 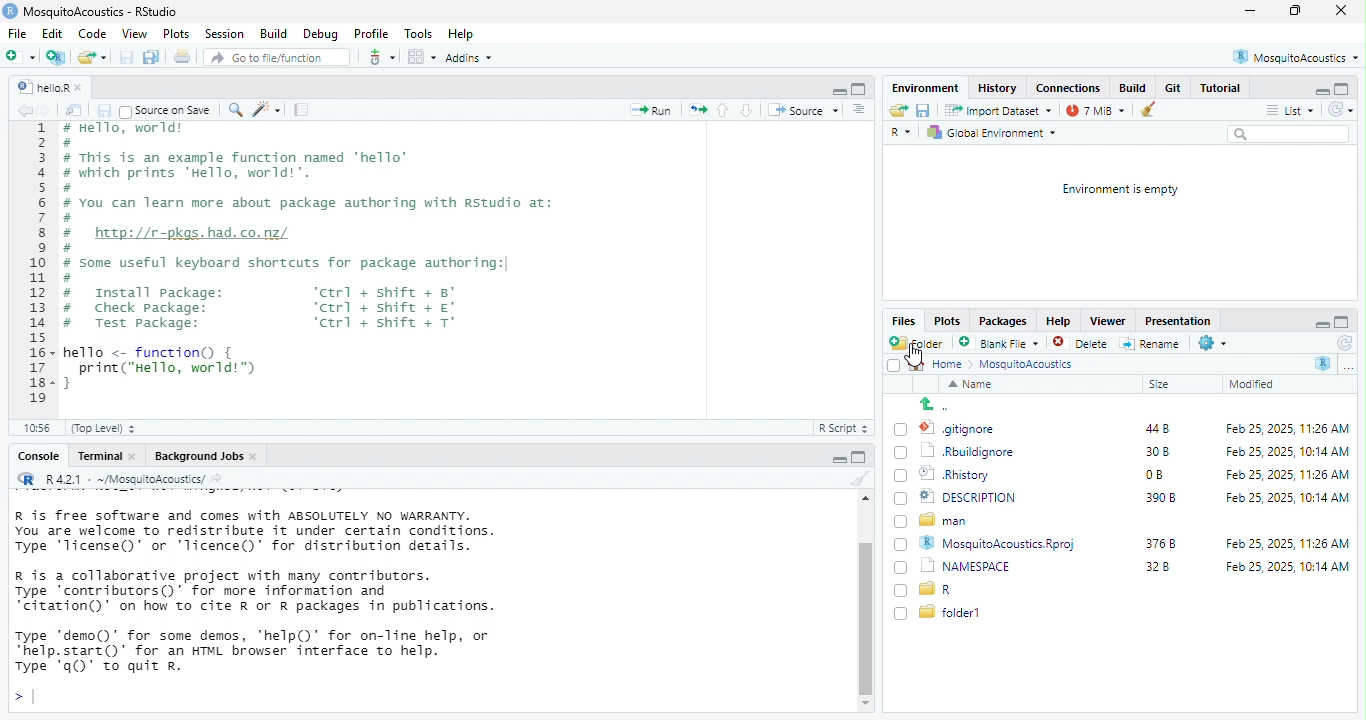 What do you see at coordinates (418, 32) in the screenshot?
I see `Tools` at bounding box center [418, 32].